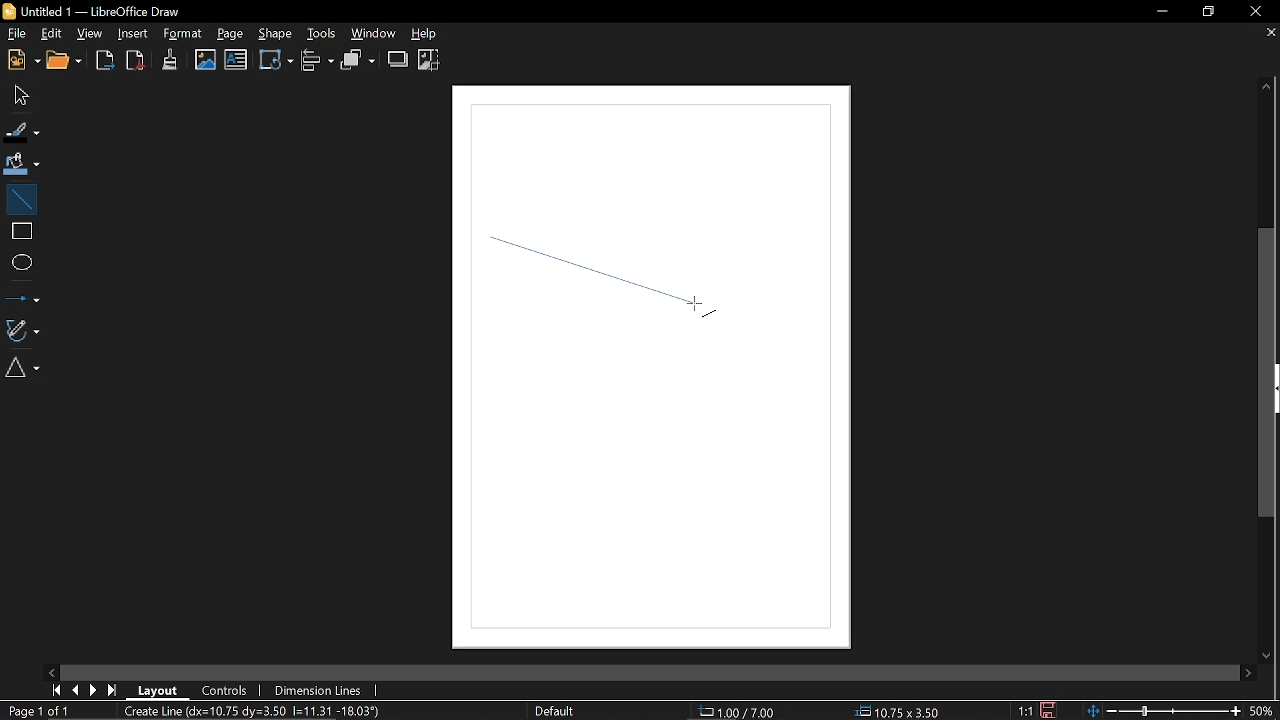 This screenshot has height=720, width=1280. What do you see at coordinates (1262, 656) in the screenshot?
I see `Move down` at bounding box center [1262, 656].